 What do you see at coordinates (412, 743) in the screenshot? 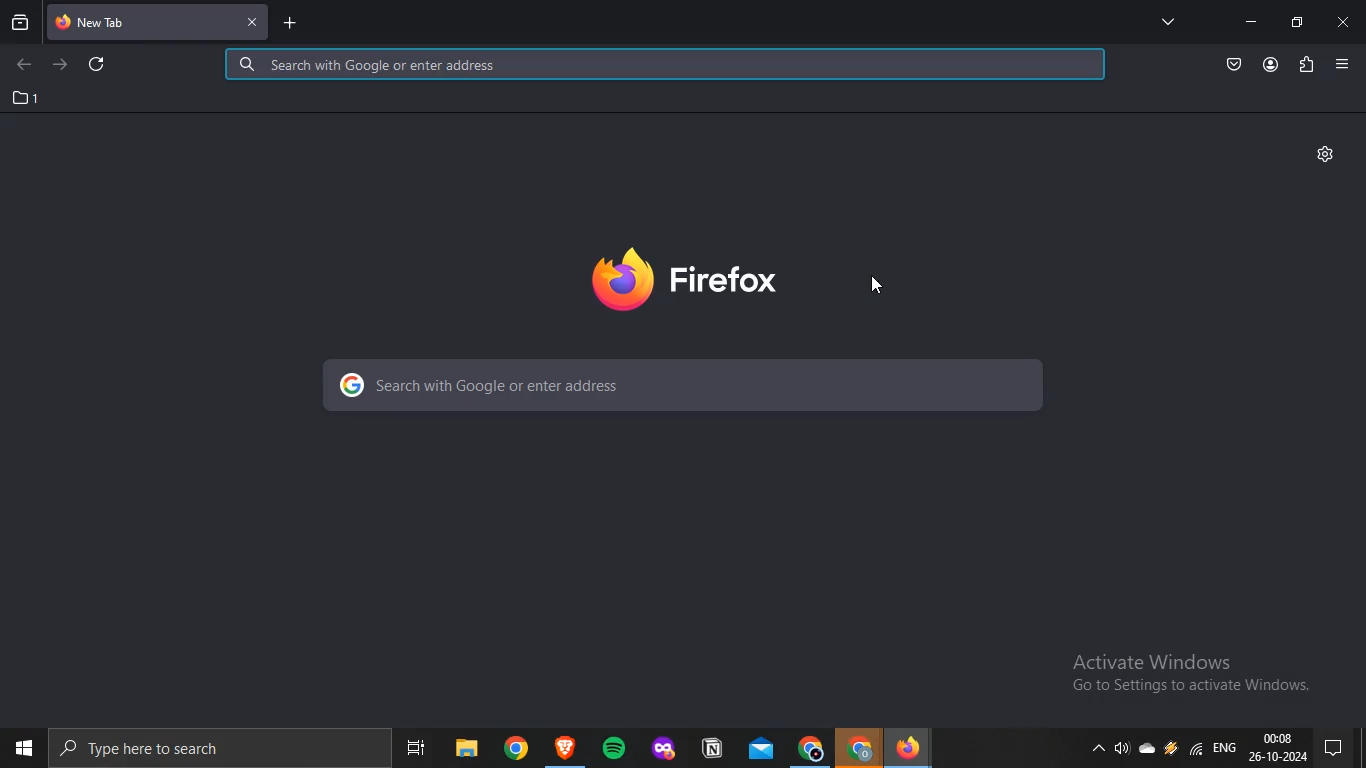
I see `` at bounding box center [412, 743].